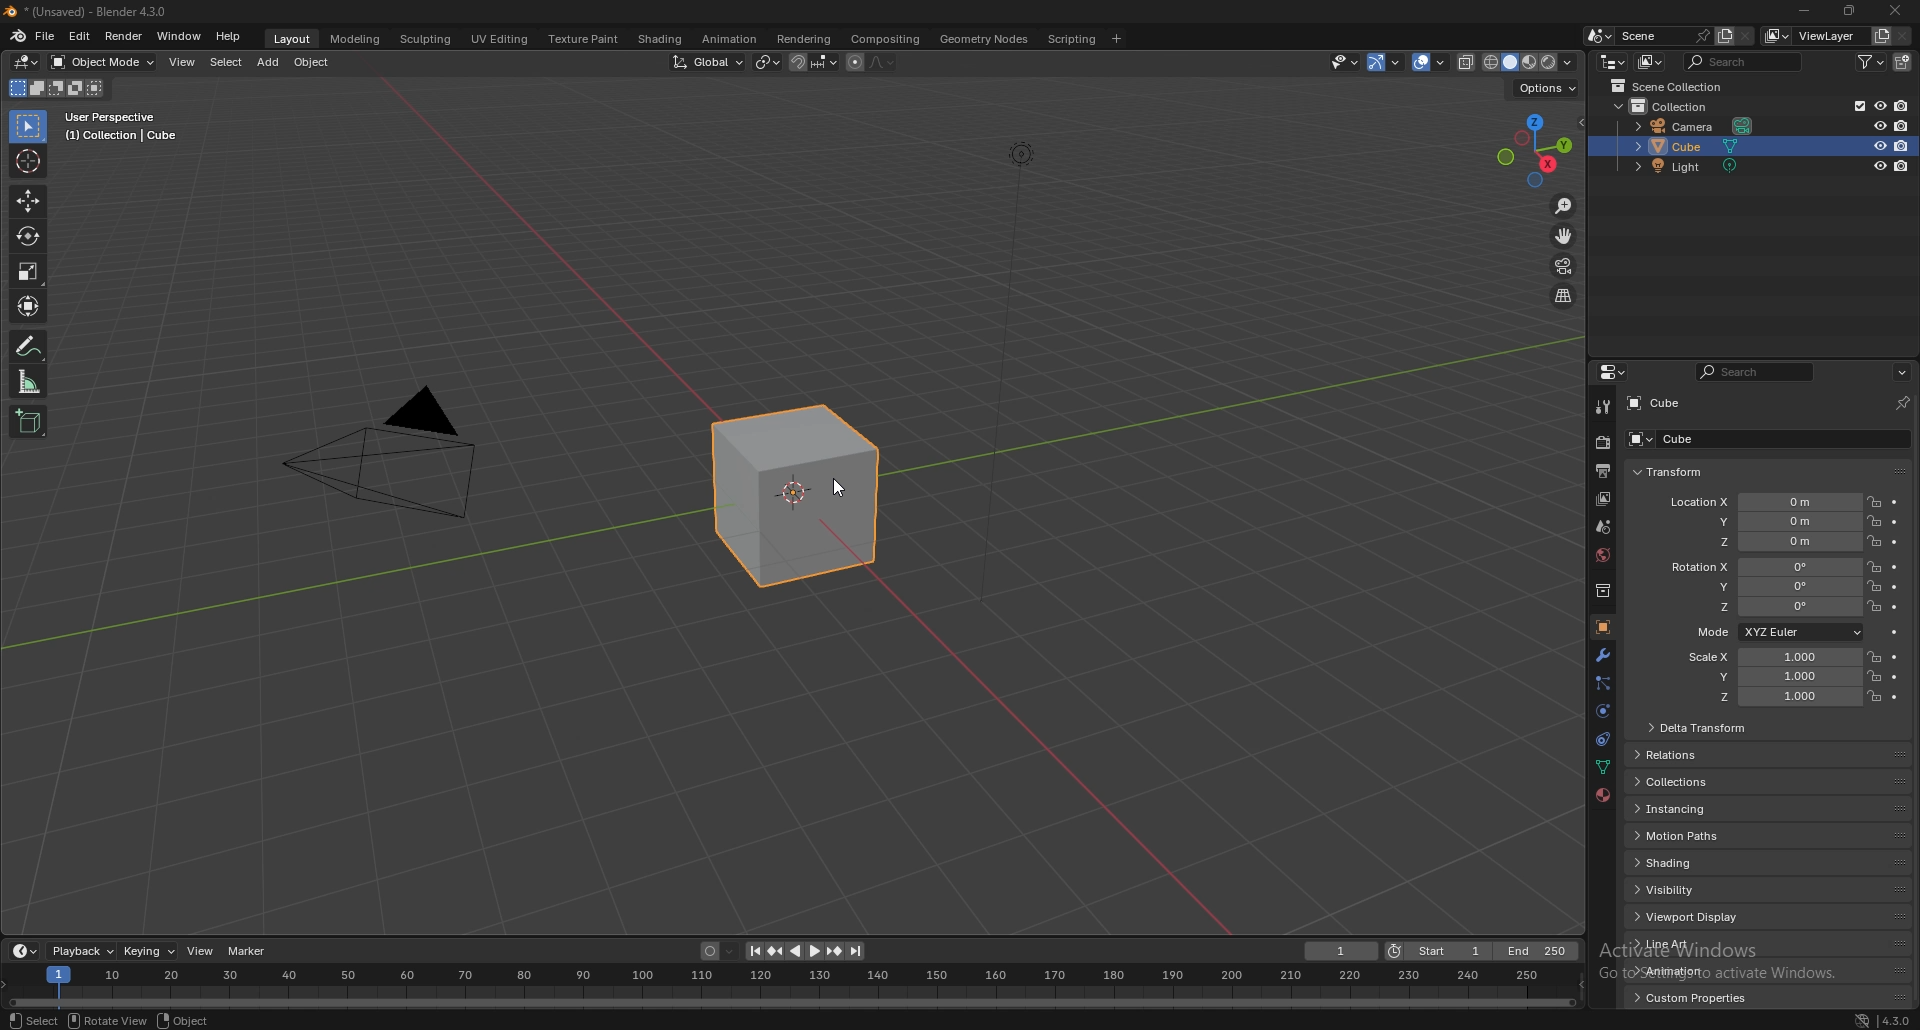 This screenshot has height=1030, width=1920. What do you see at coordinates (1770, 658) in the screenshot?
I see `scale x` at bounding box center [1770, 658].